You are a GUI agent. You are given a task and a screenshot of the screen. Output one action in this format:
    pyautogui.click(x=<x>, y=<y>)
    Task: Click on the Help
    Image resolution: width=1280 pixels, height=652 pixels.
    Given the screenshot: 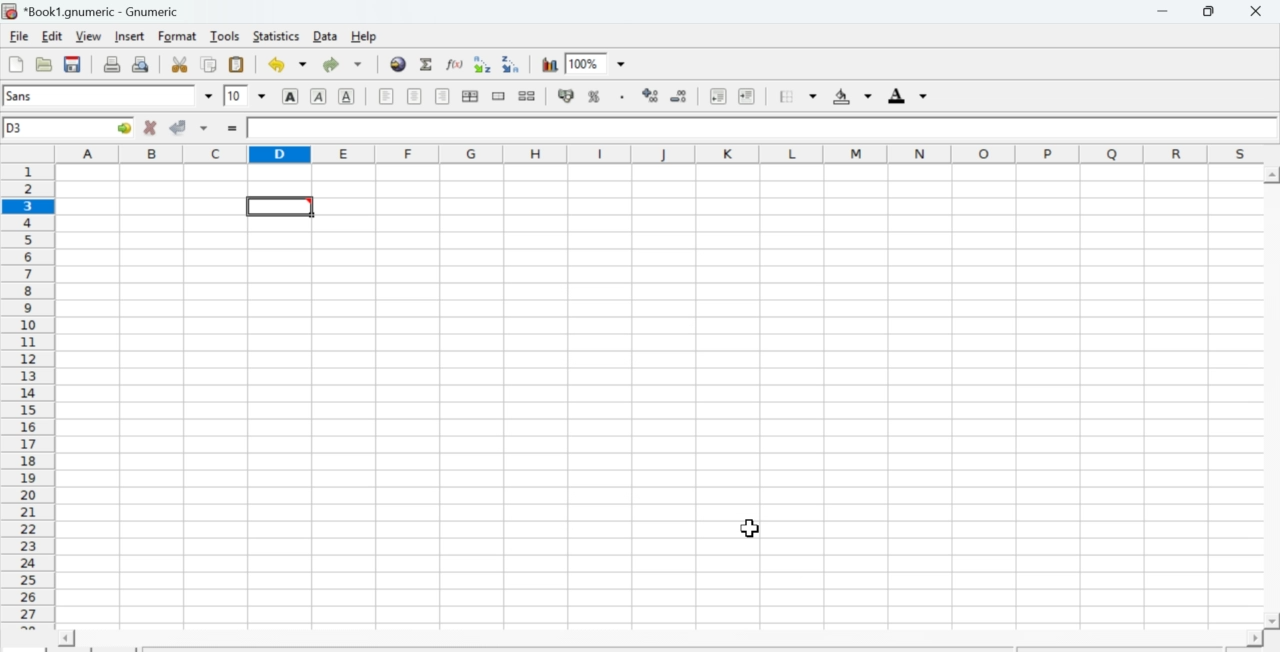 What is the action you would take?
    pyautogui.click(x=363, y=36)
    